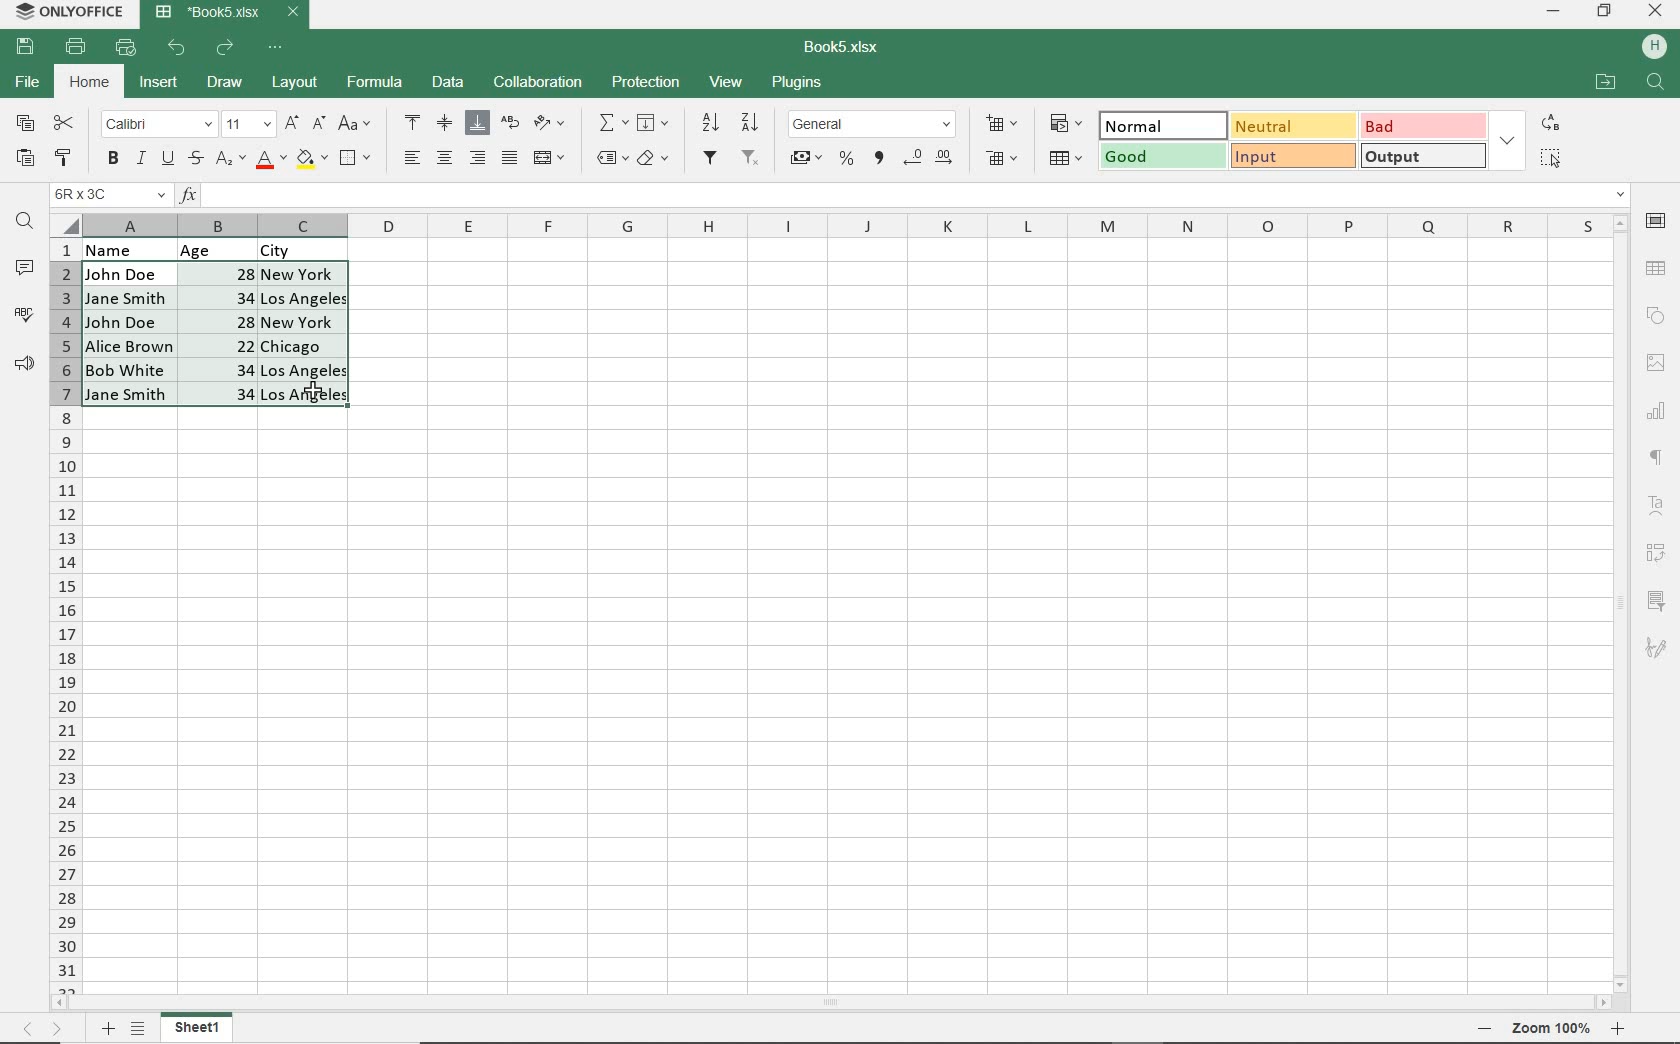 Image resolution: width=1680 pixels, height=1044 pixels. Describe the element at coordinates (217, 334) in the screenshot. I see `CELLS SELECTED` at that location.